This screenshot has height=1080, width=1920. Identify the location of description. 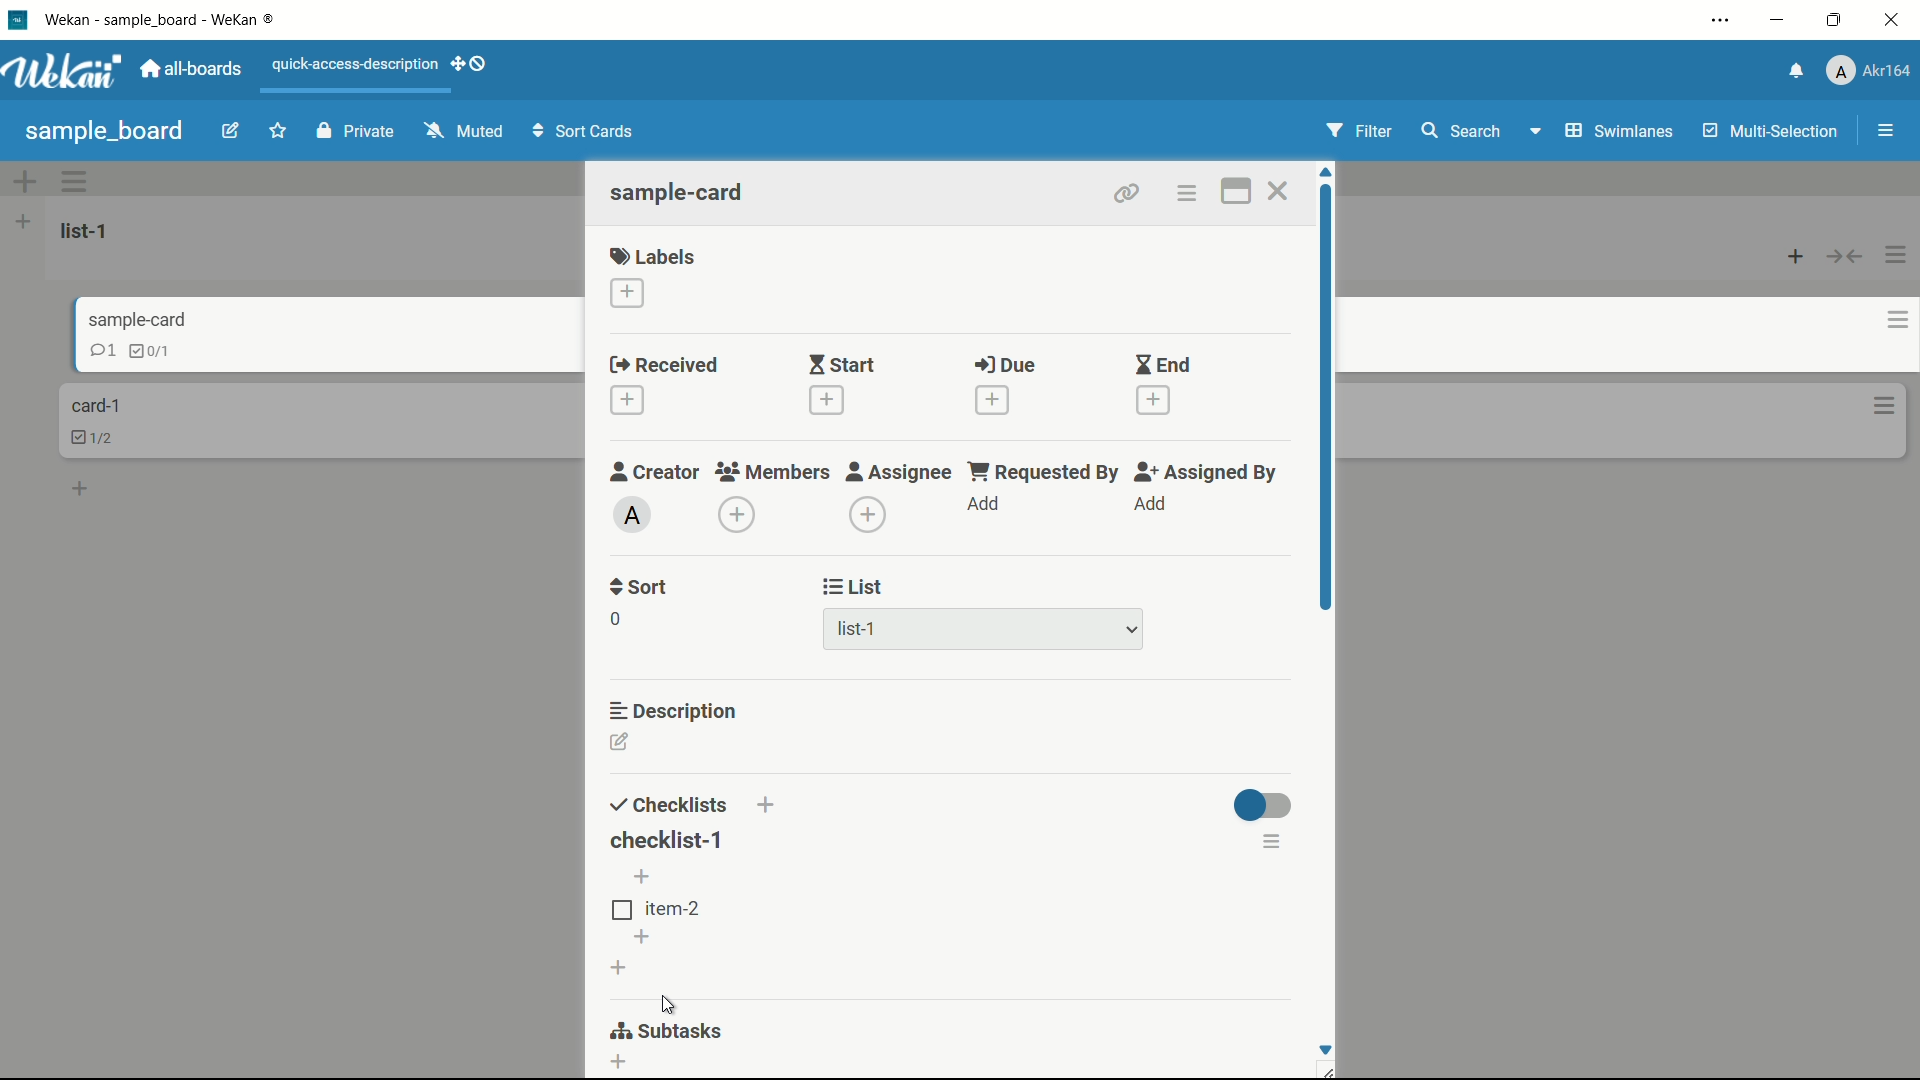
(674, 711).